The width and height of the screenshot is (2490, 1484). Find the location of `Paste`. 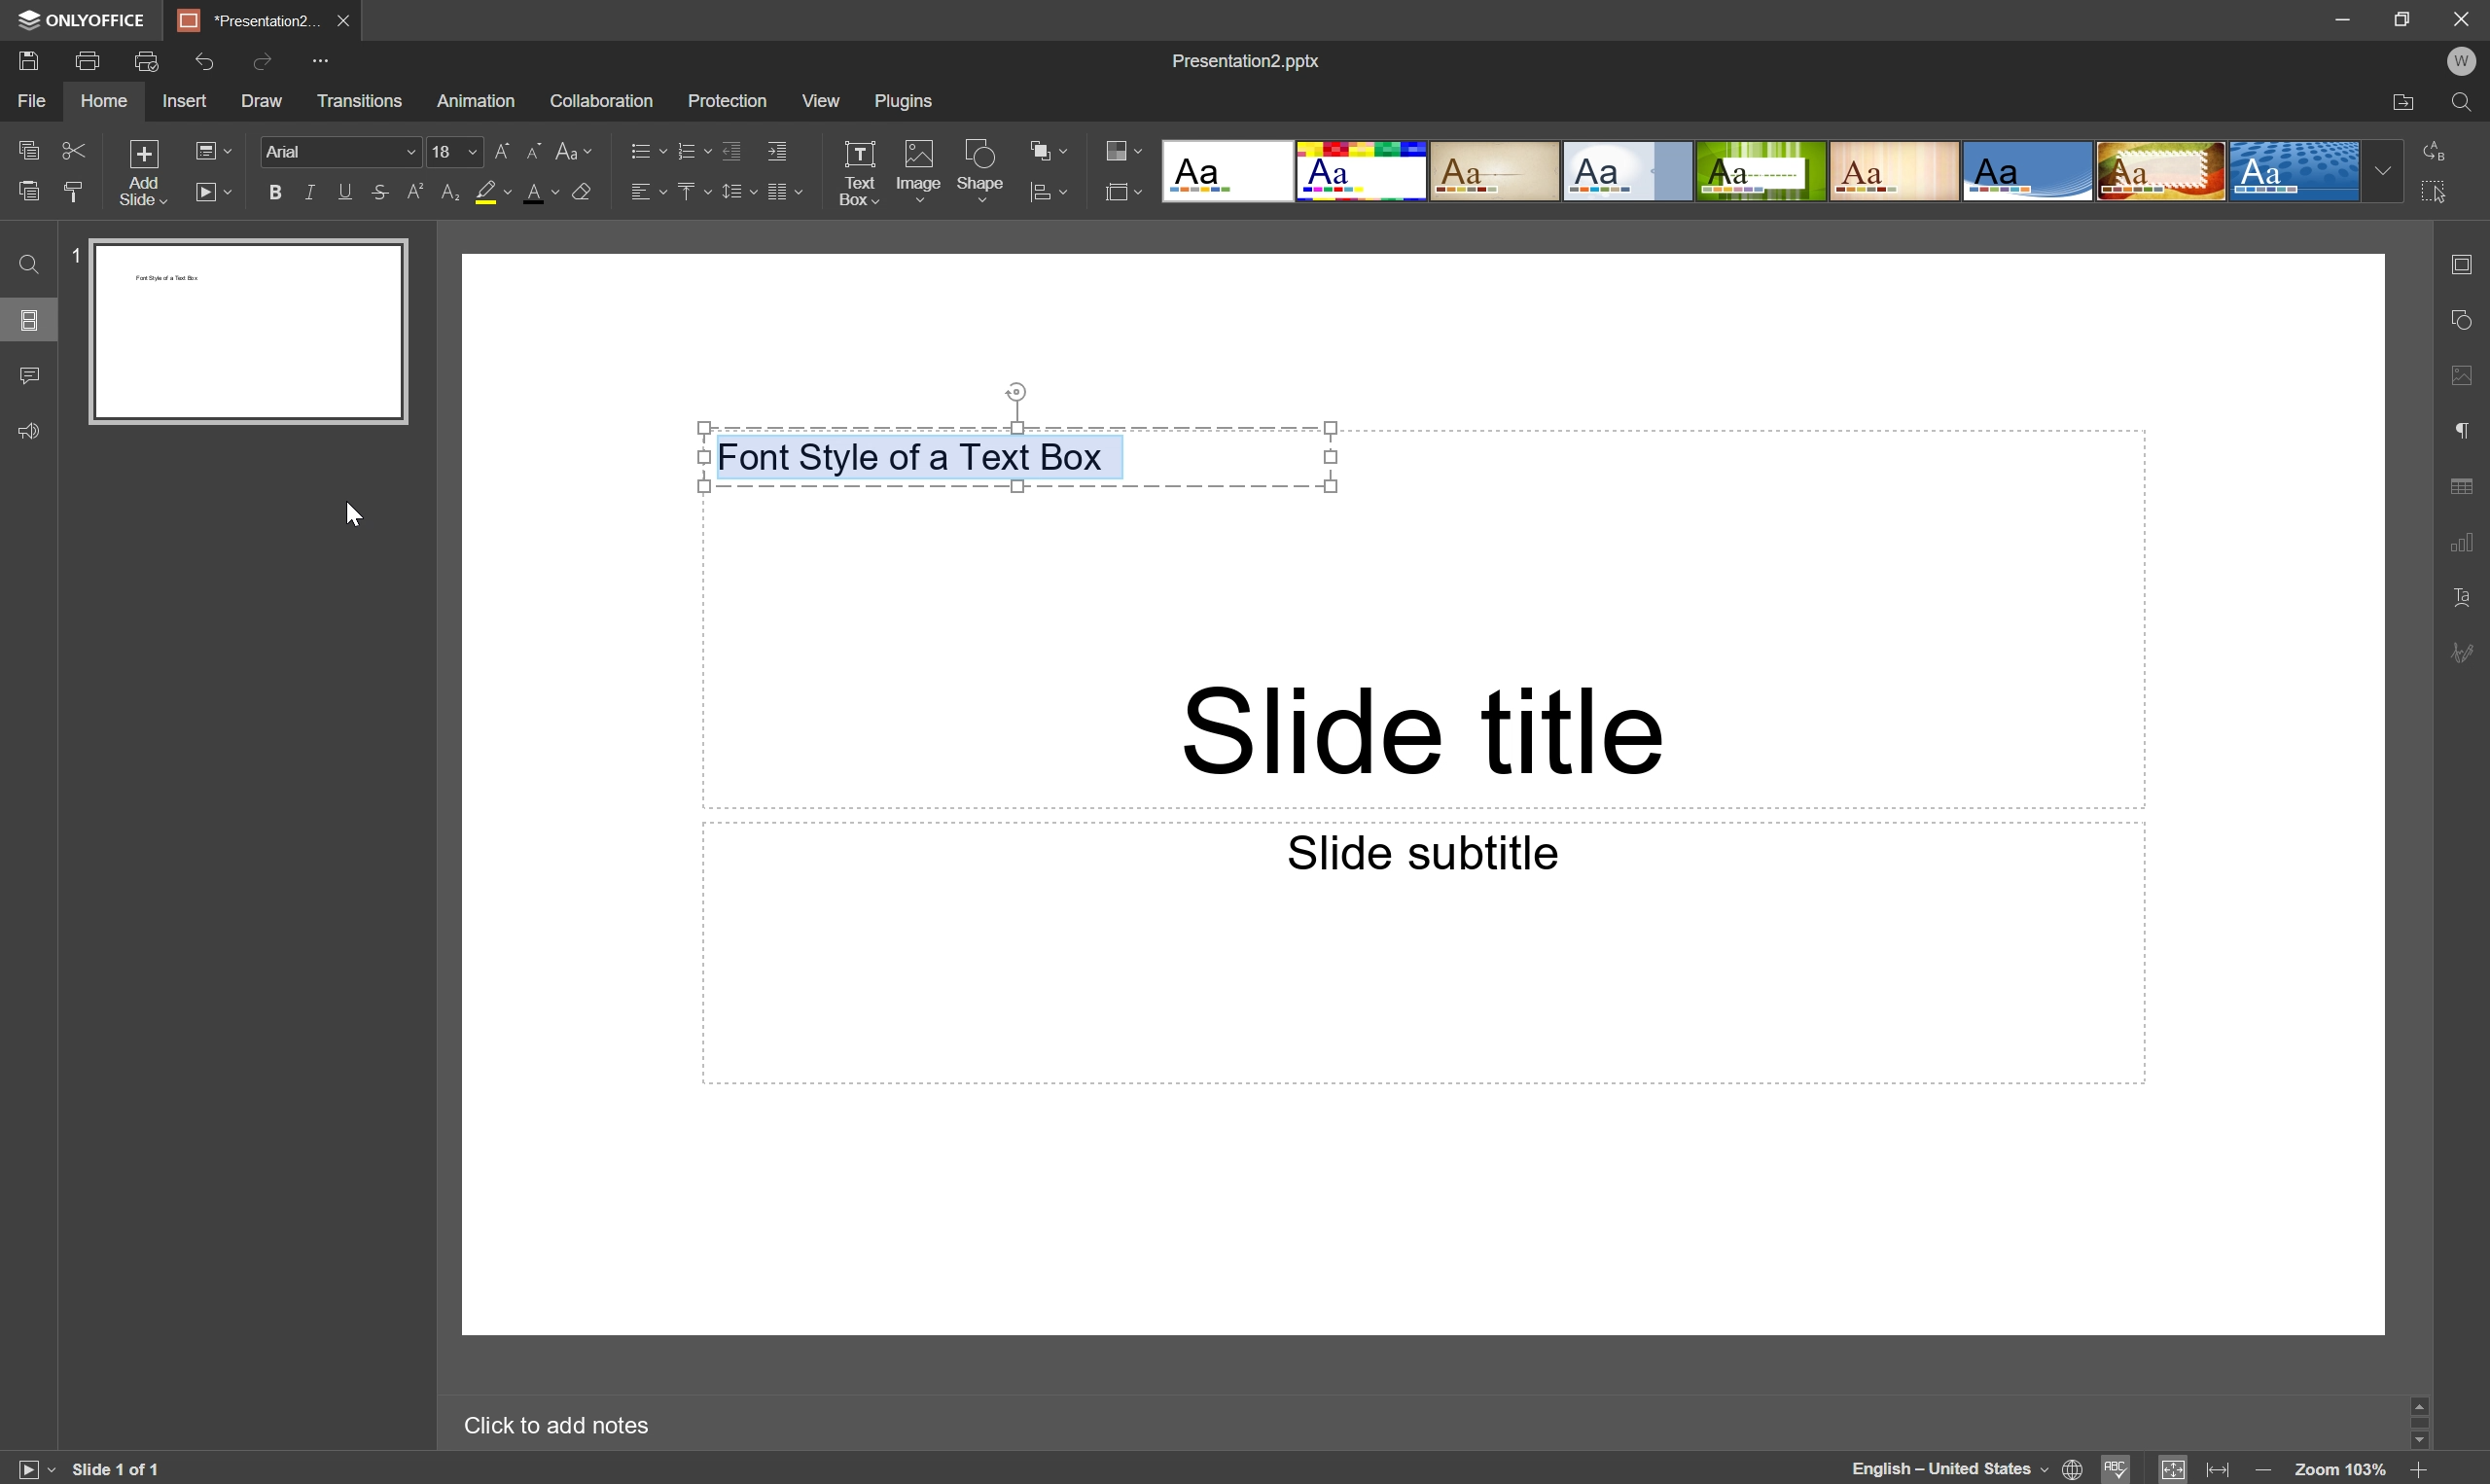

Paste is located at coordinates (28, 190).